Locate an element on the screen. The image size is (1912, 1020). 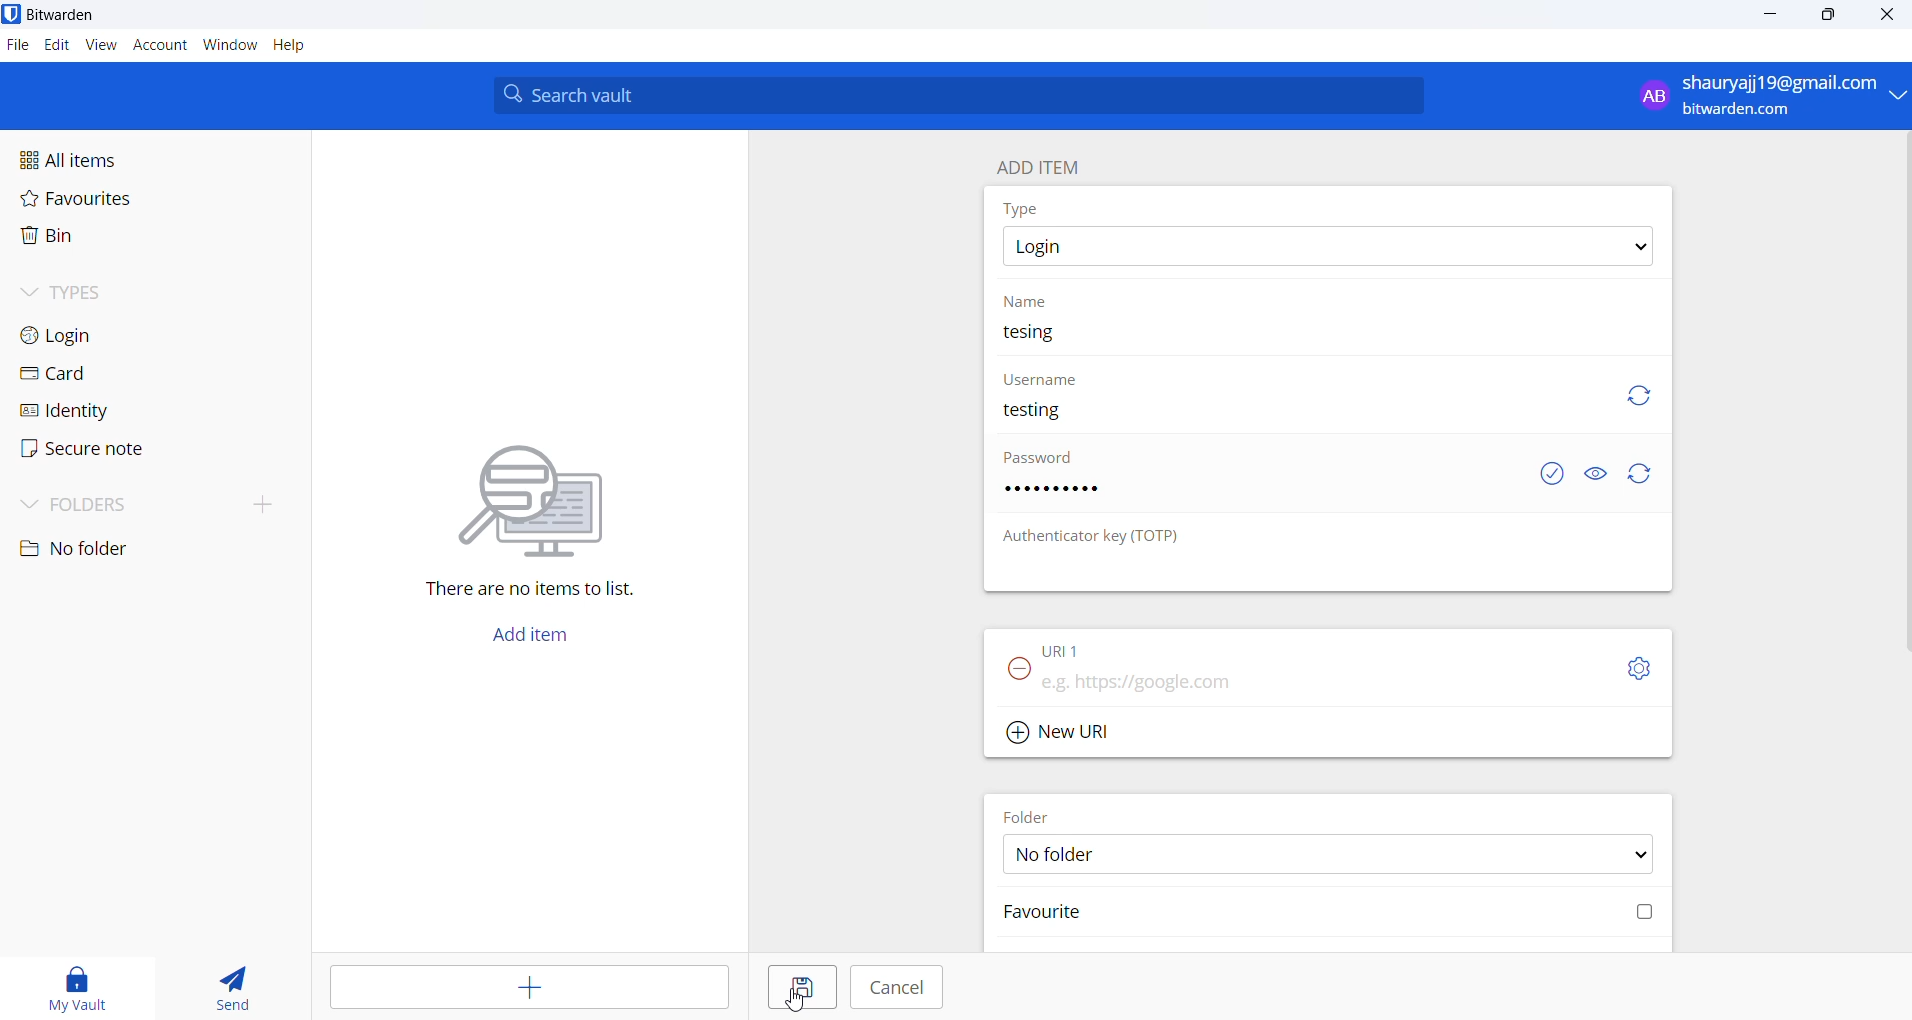
type options is located at coordinates (1333, 248).